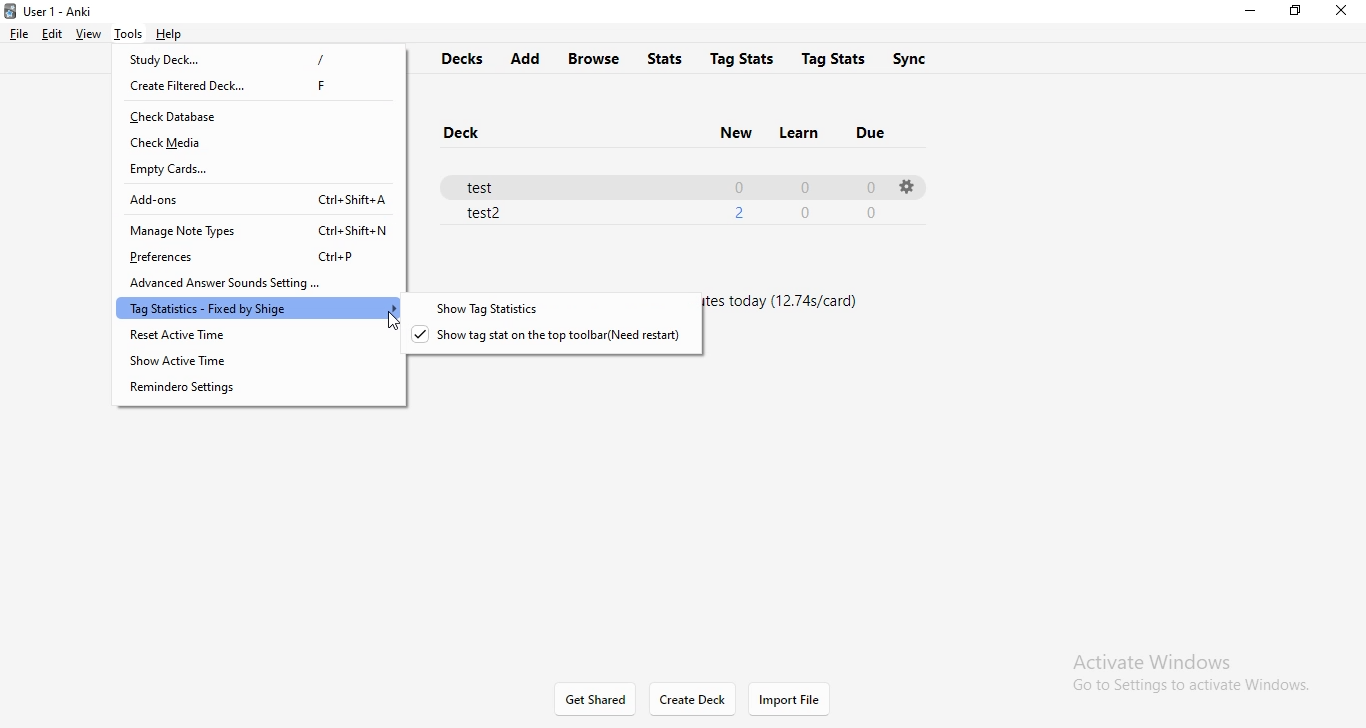 The height and width of the screenshot is (728, 1366). What do you see at coordinates (726, 132) in the screenshot?
I see `new` at bounding box center [726, 132].